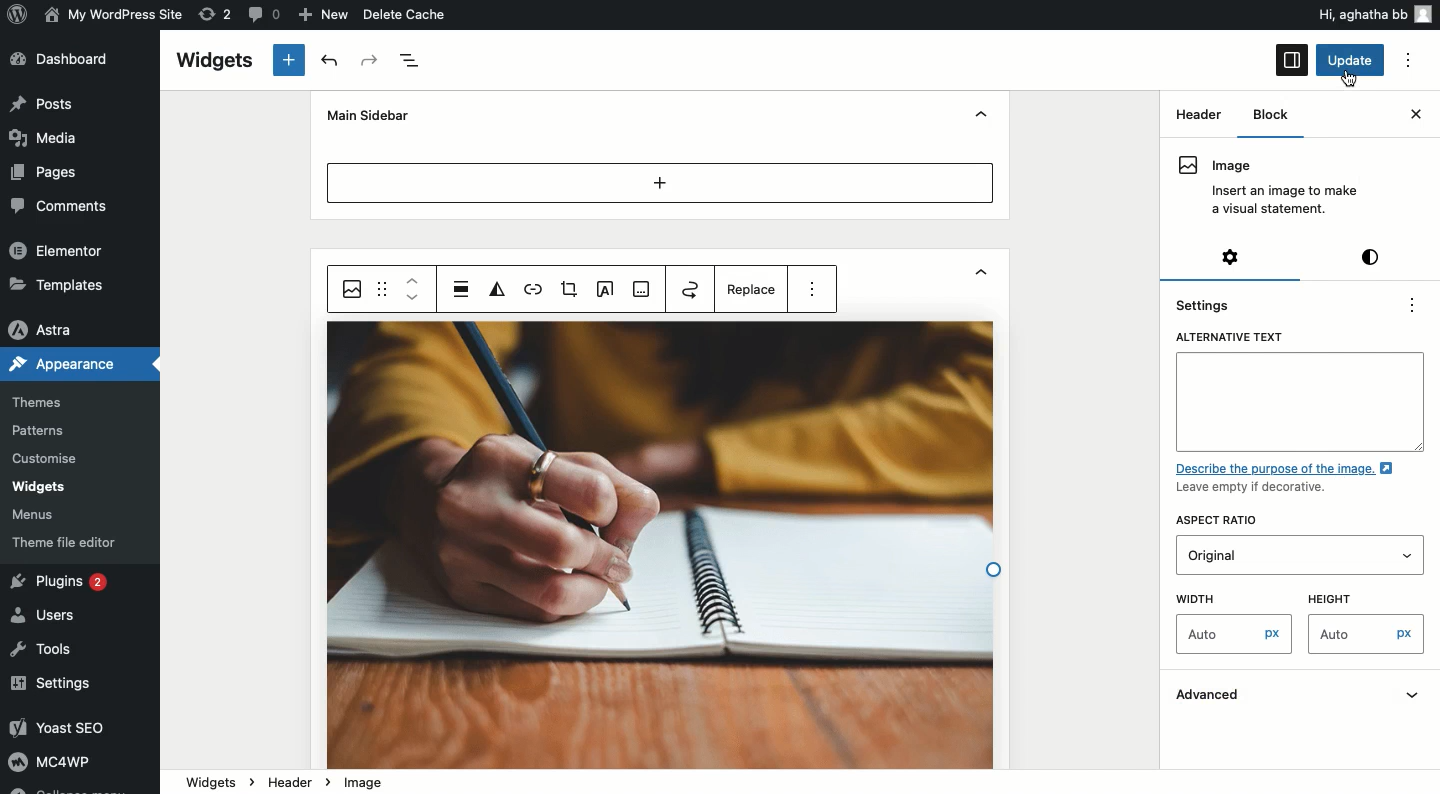 The height and width of the screenshot is (794, 1440). I want to click on Delete cache, so click(406, 14).